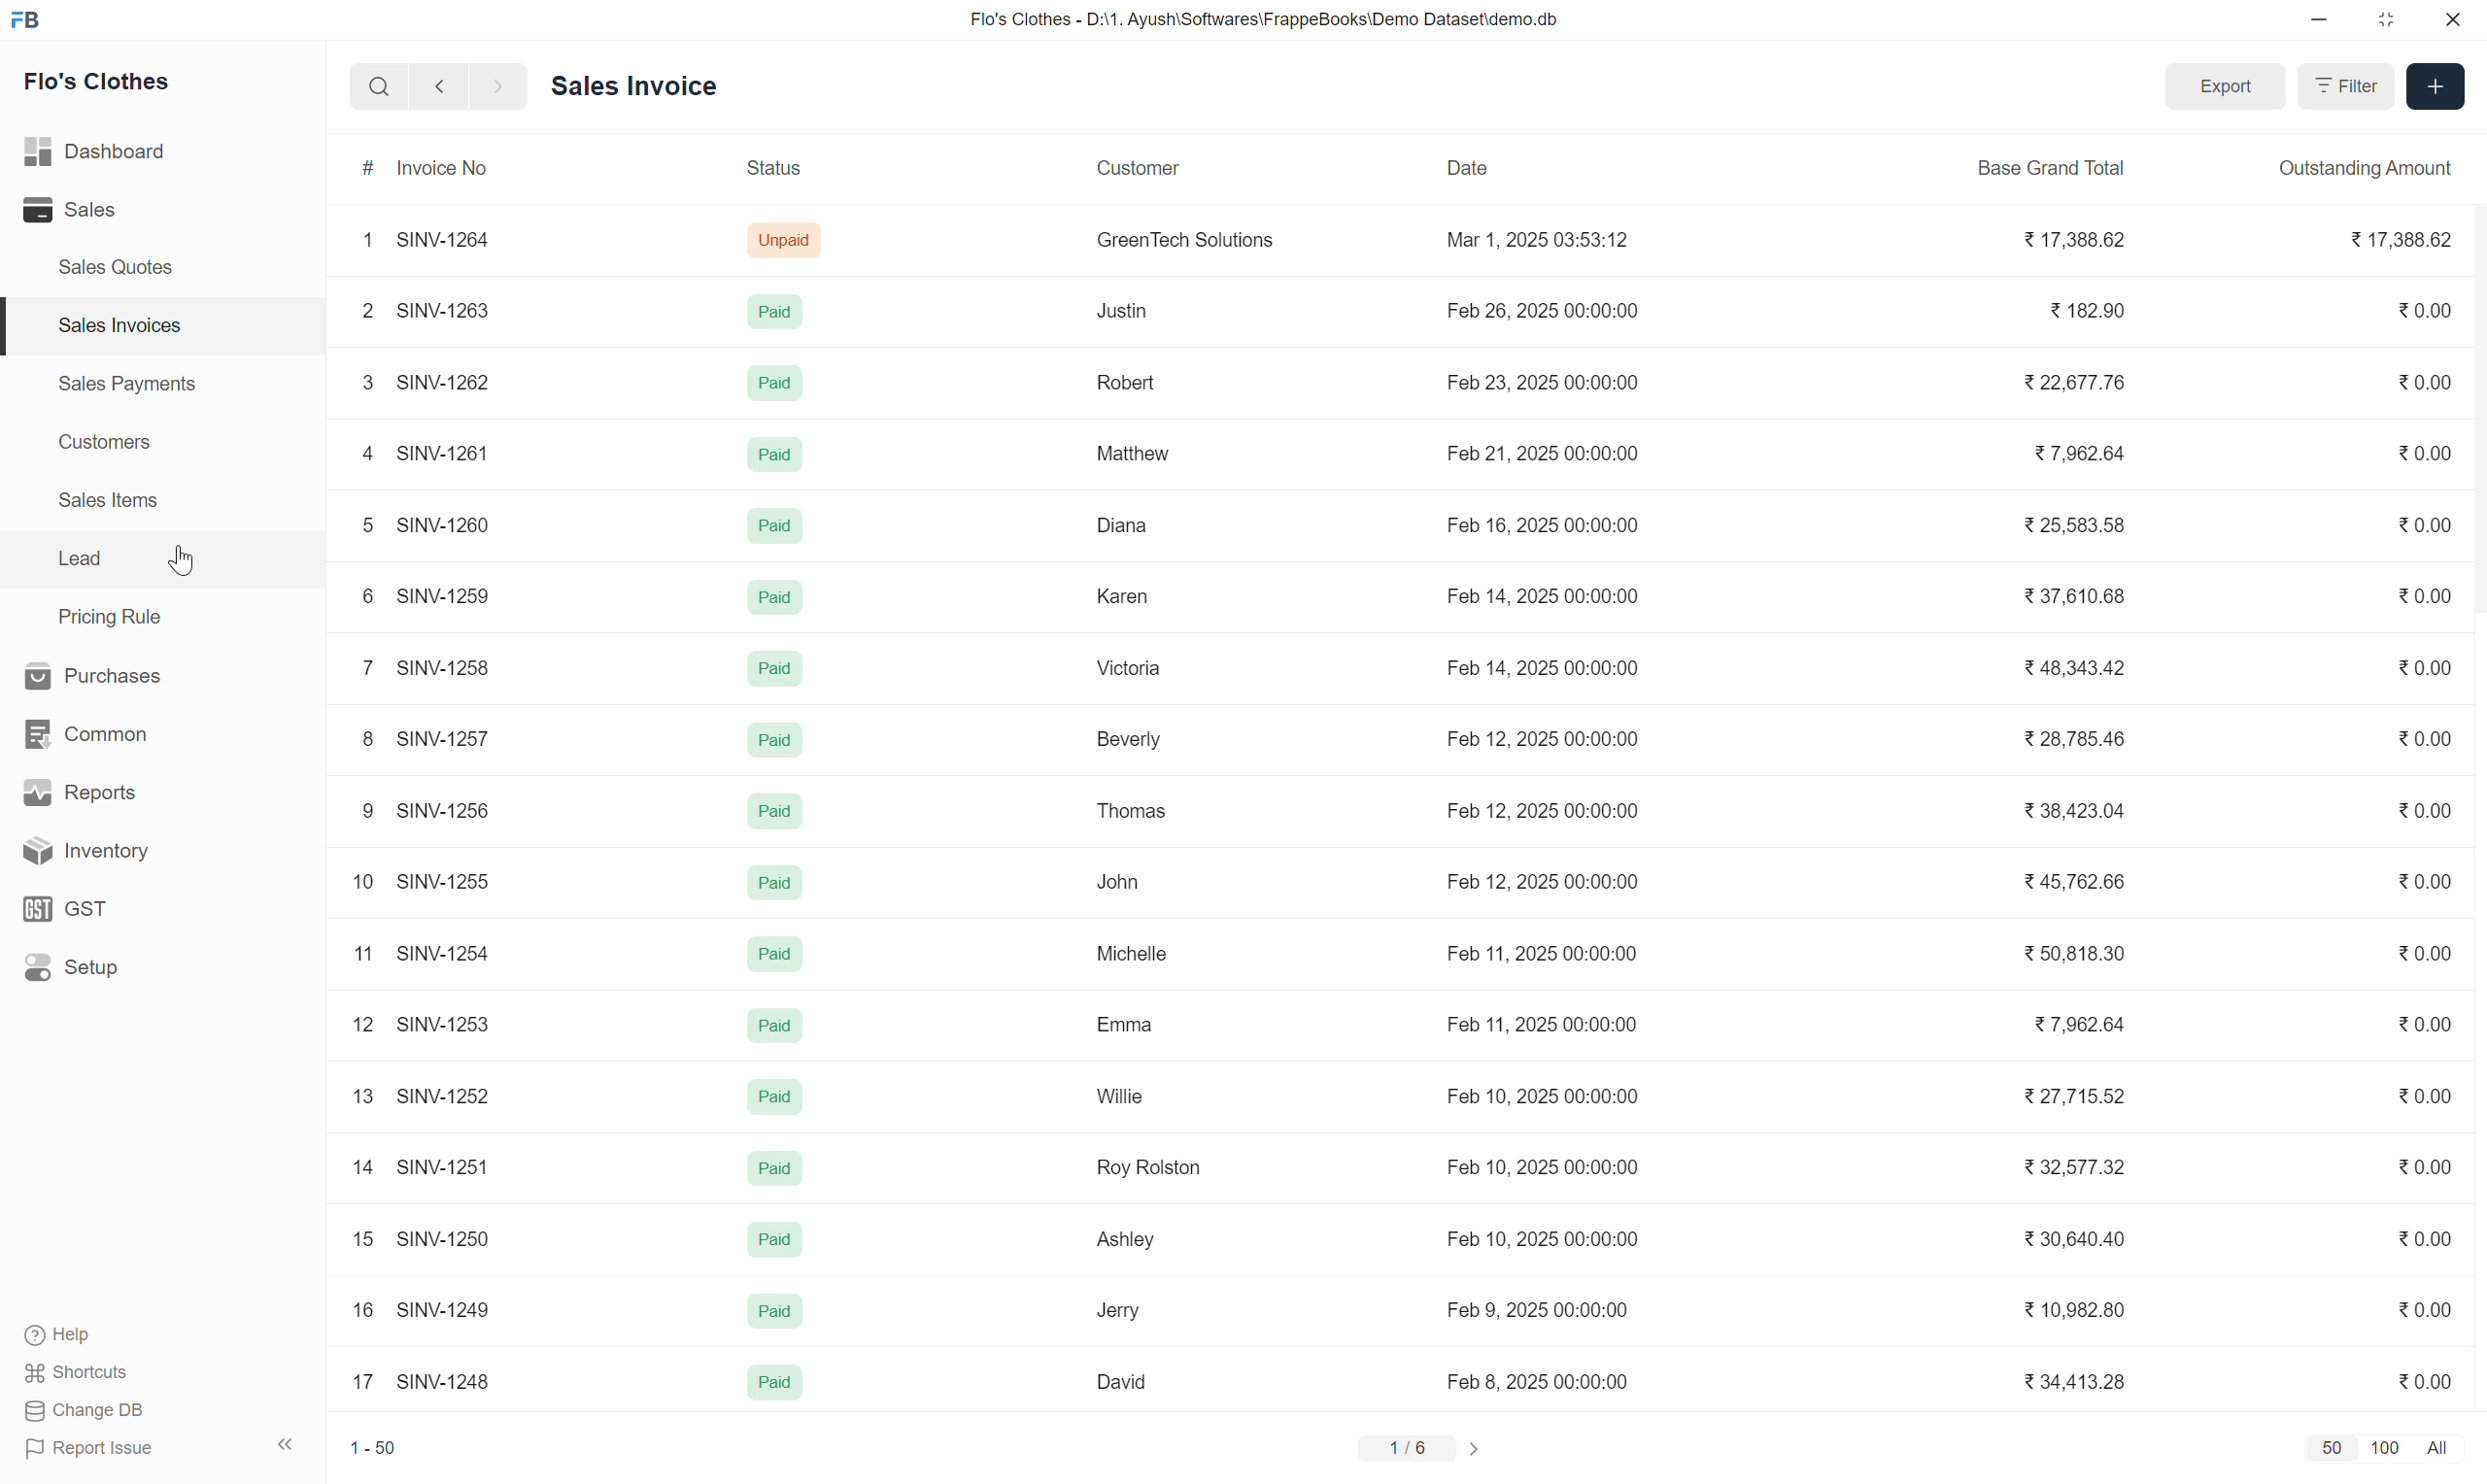  I want to click on FB, so click(27, 21).